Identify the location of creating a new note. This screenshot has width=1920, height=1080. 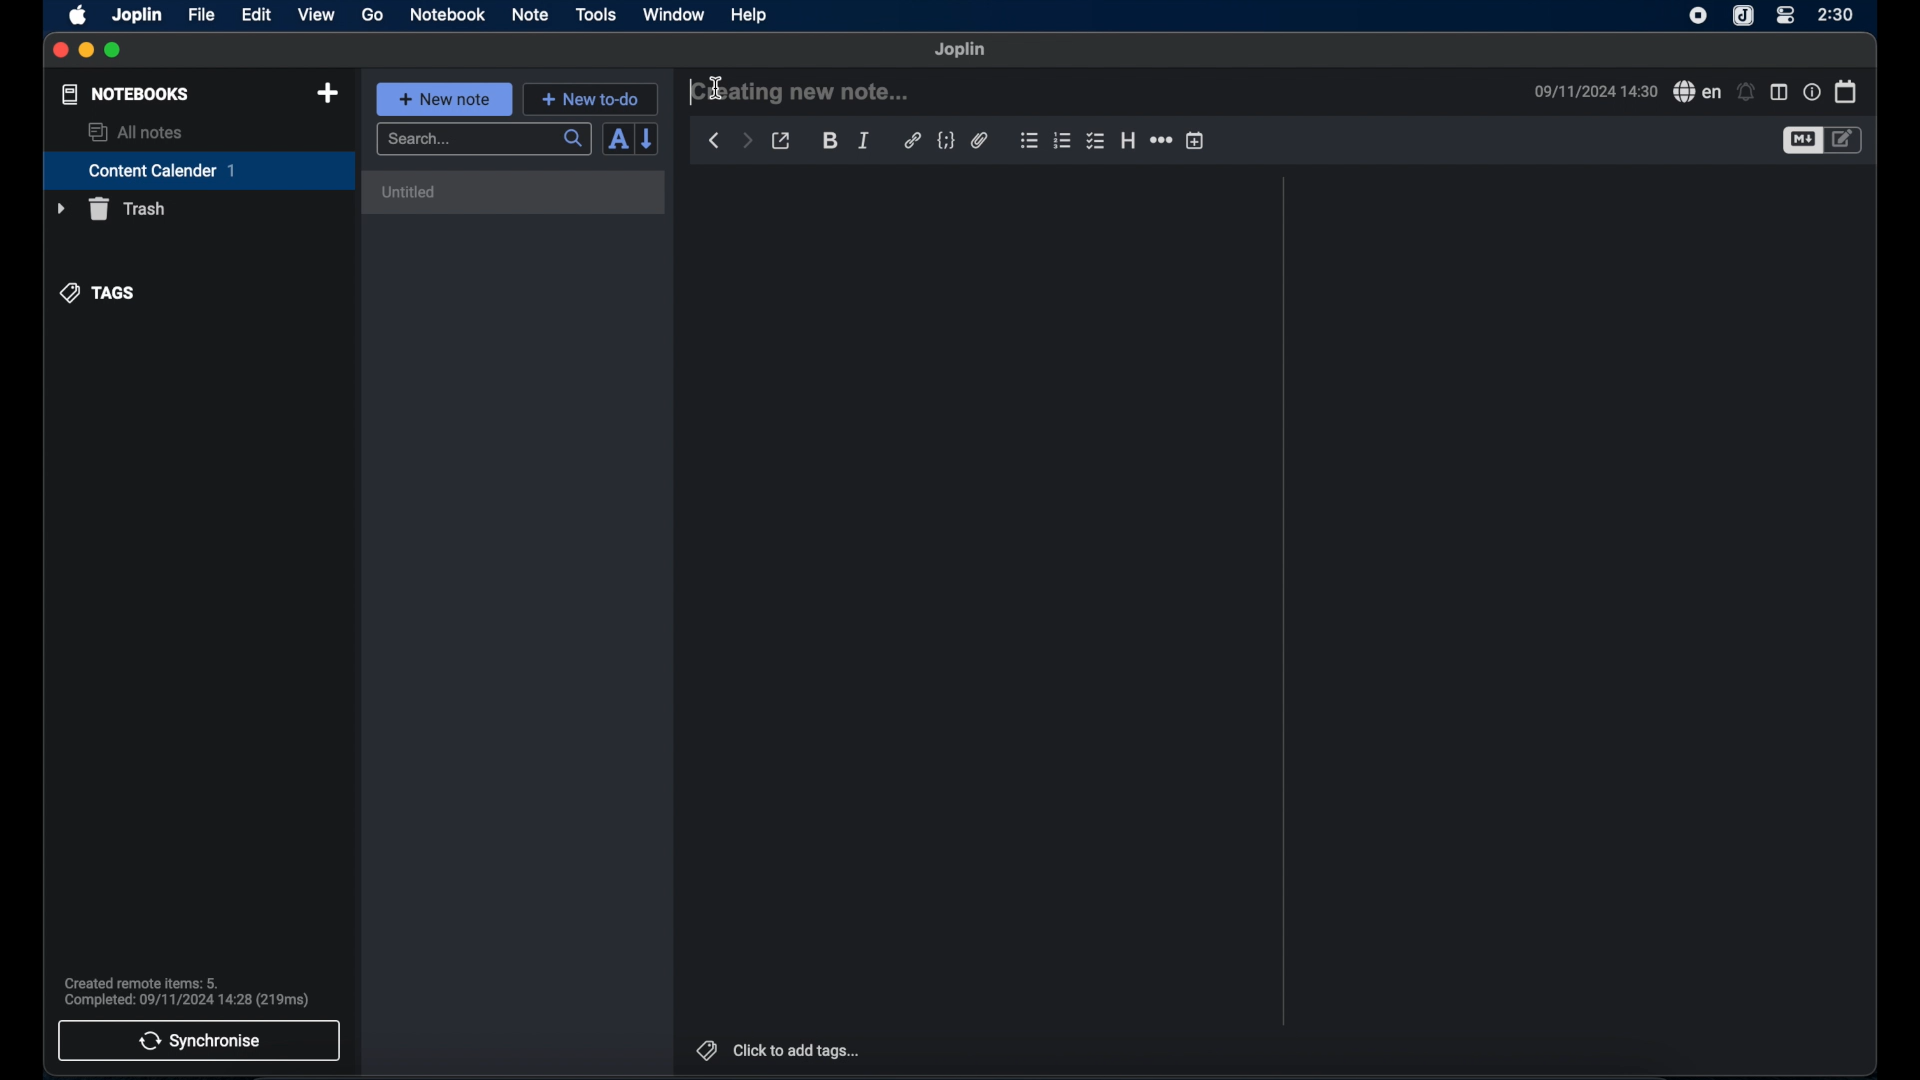
(800, 90).